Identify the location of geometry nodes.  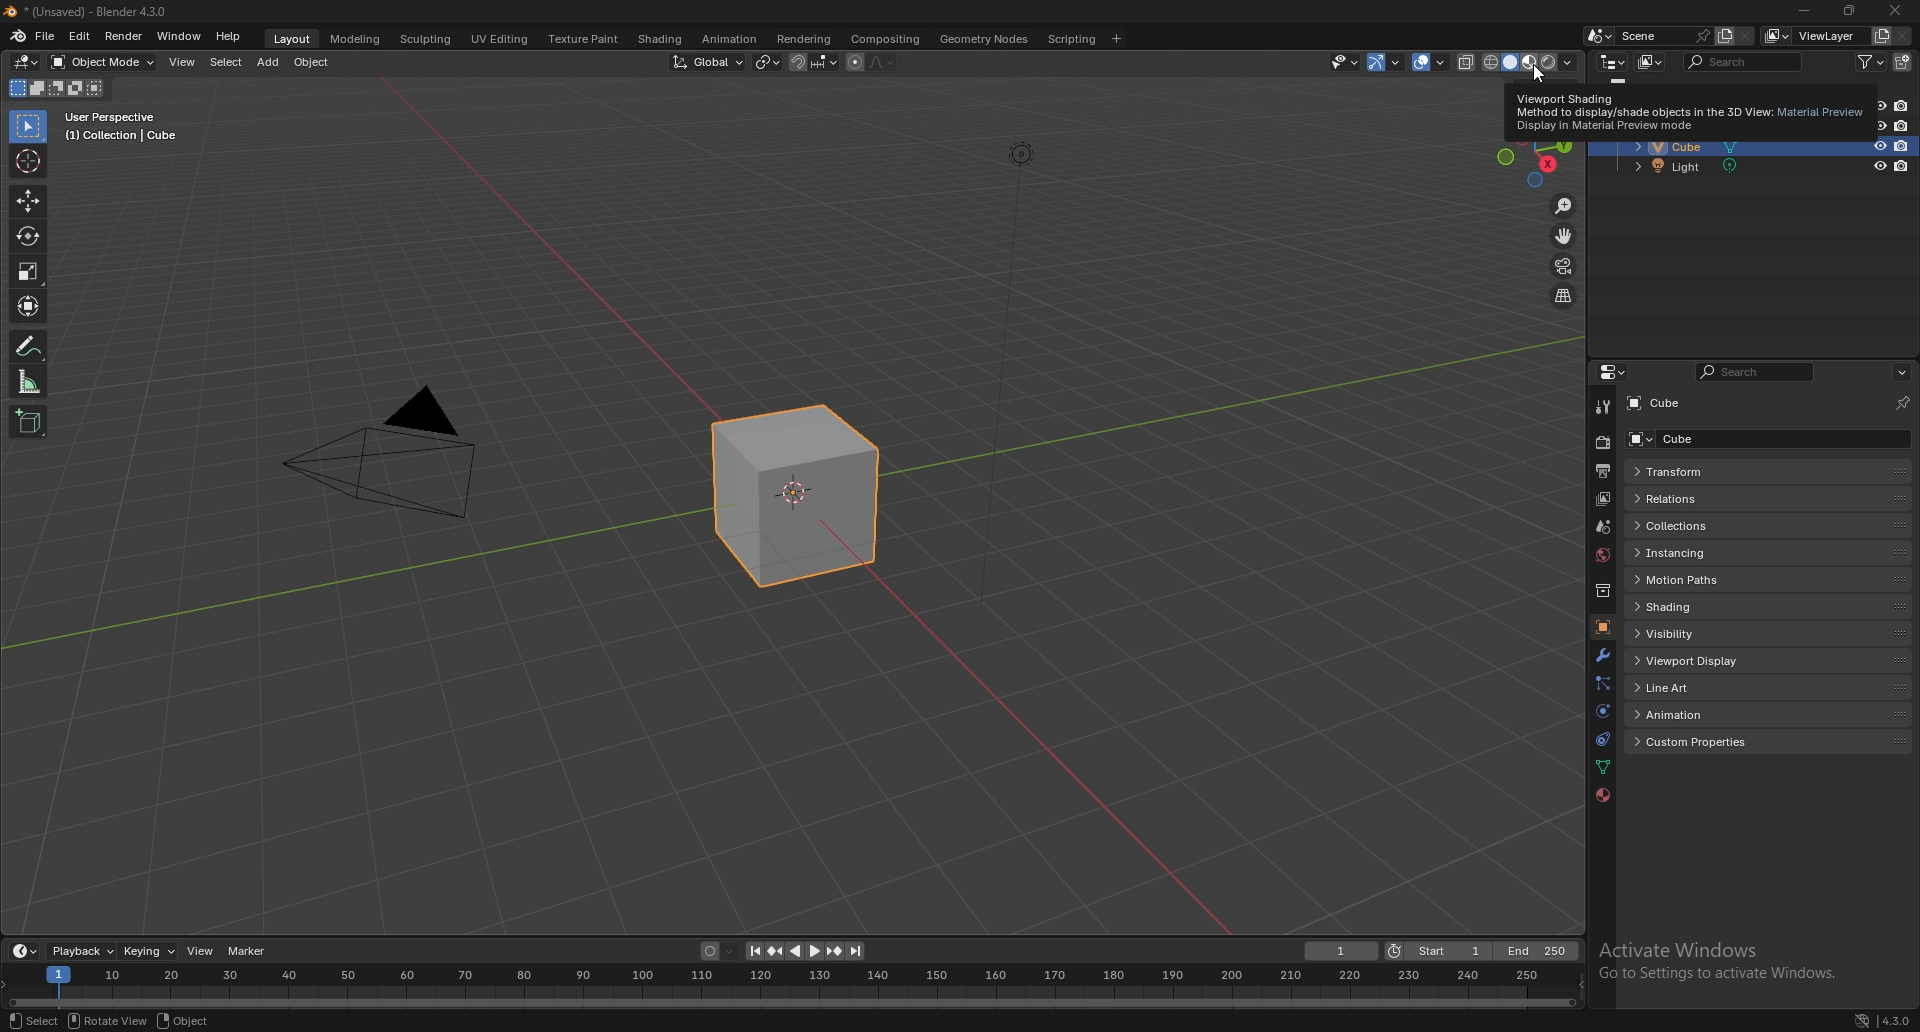
(985, 39).